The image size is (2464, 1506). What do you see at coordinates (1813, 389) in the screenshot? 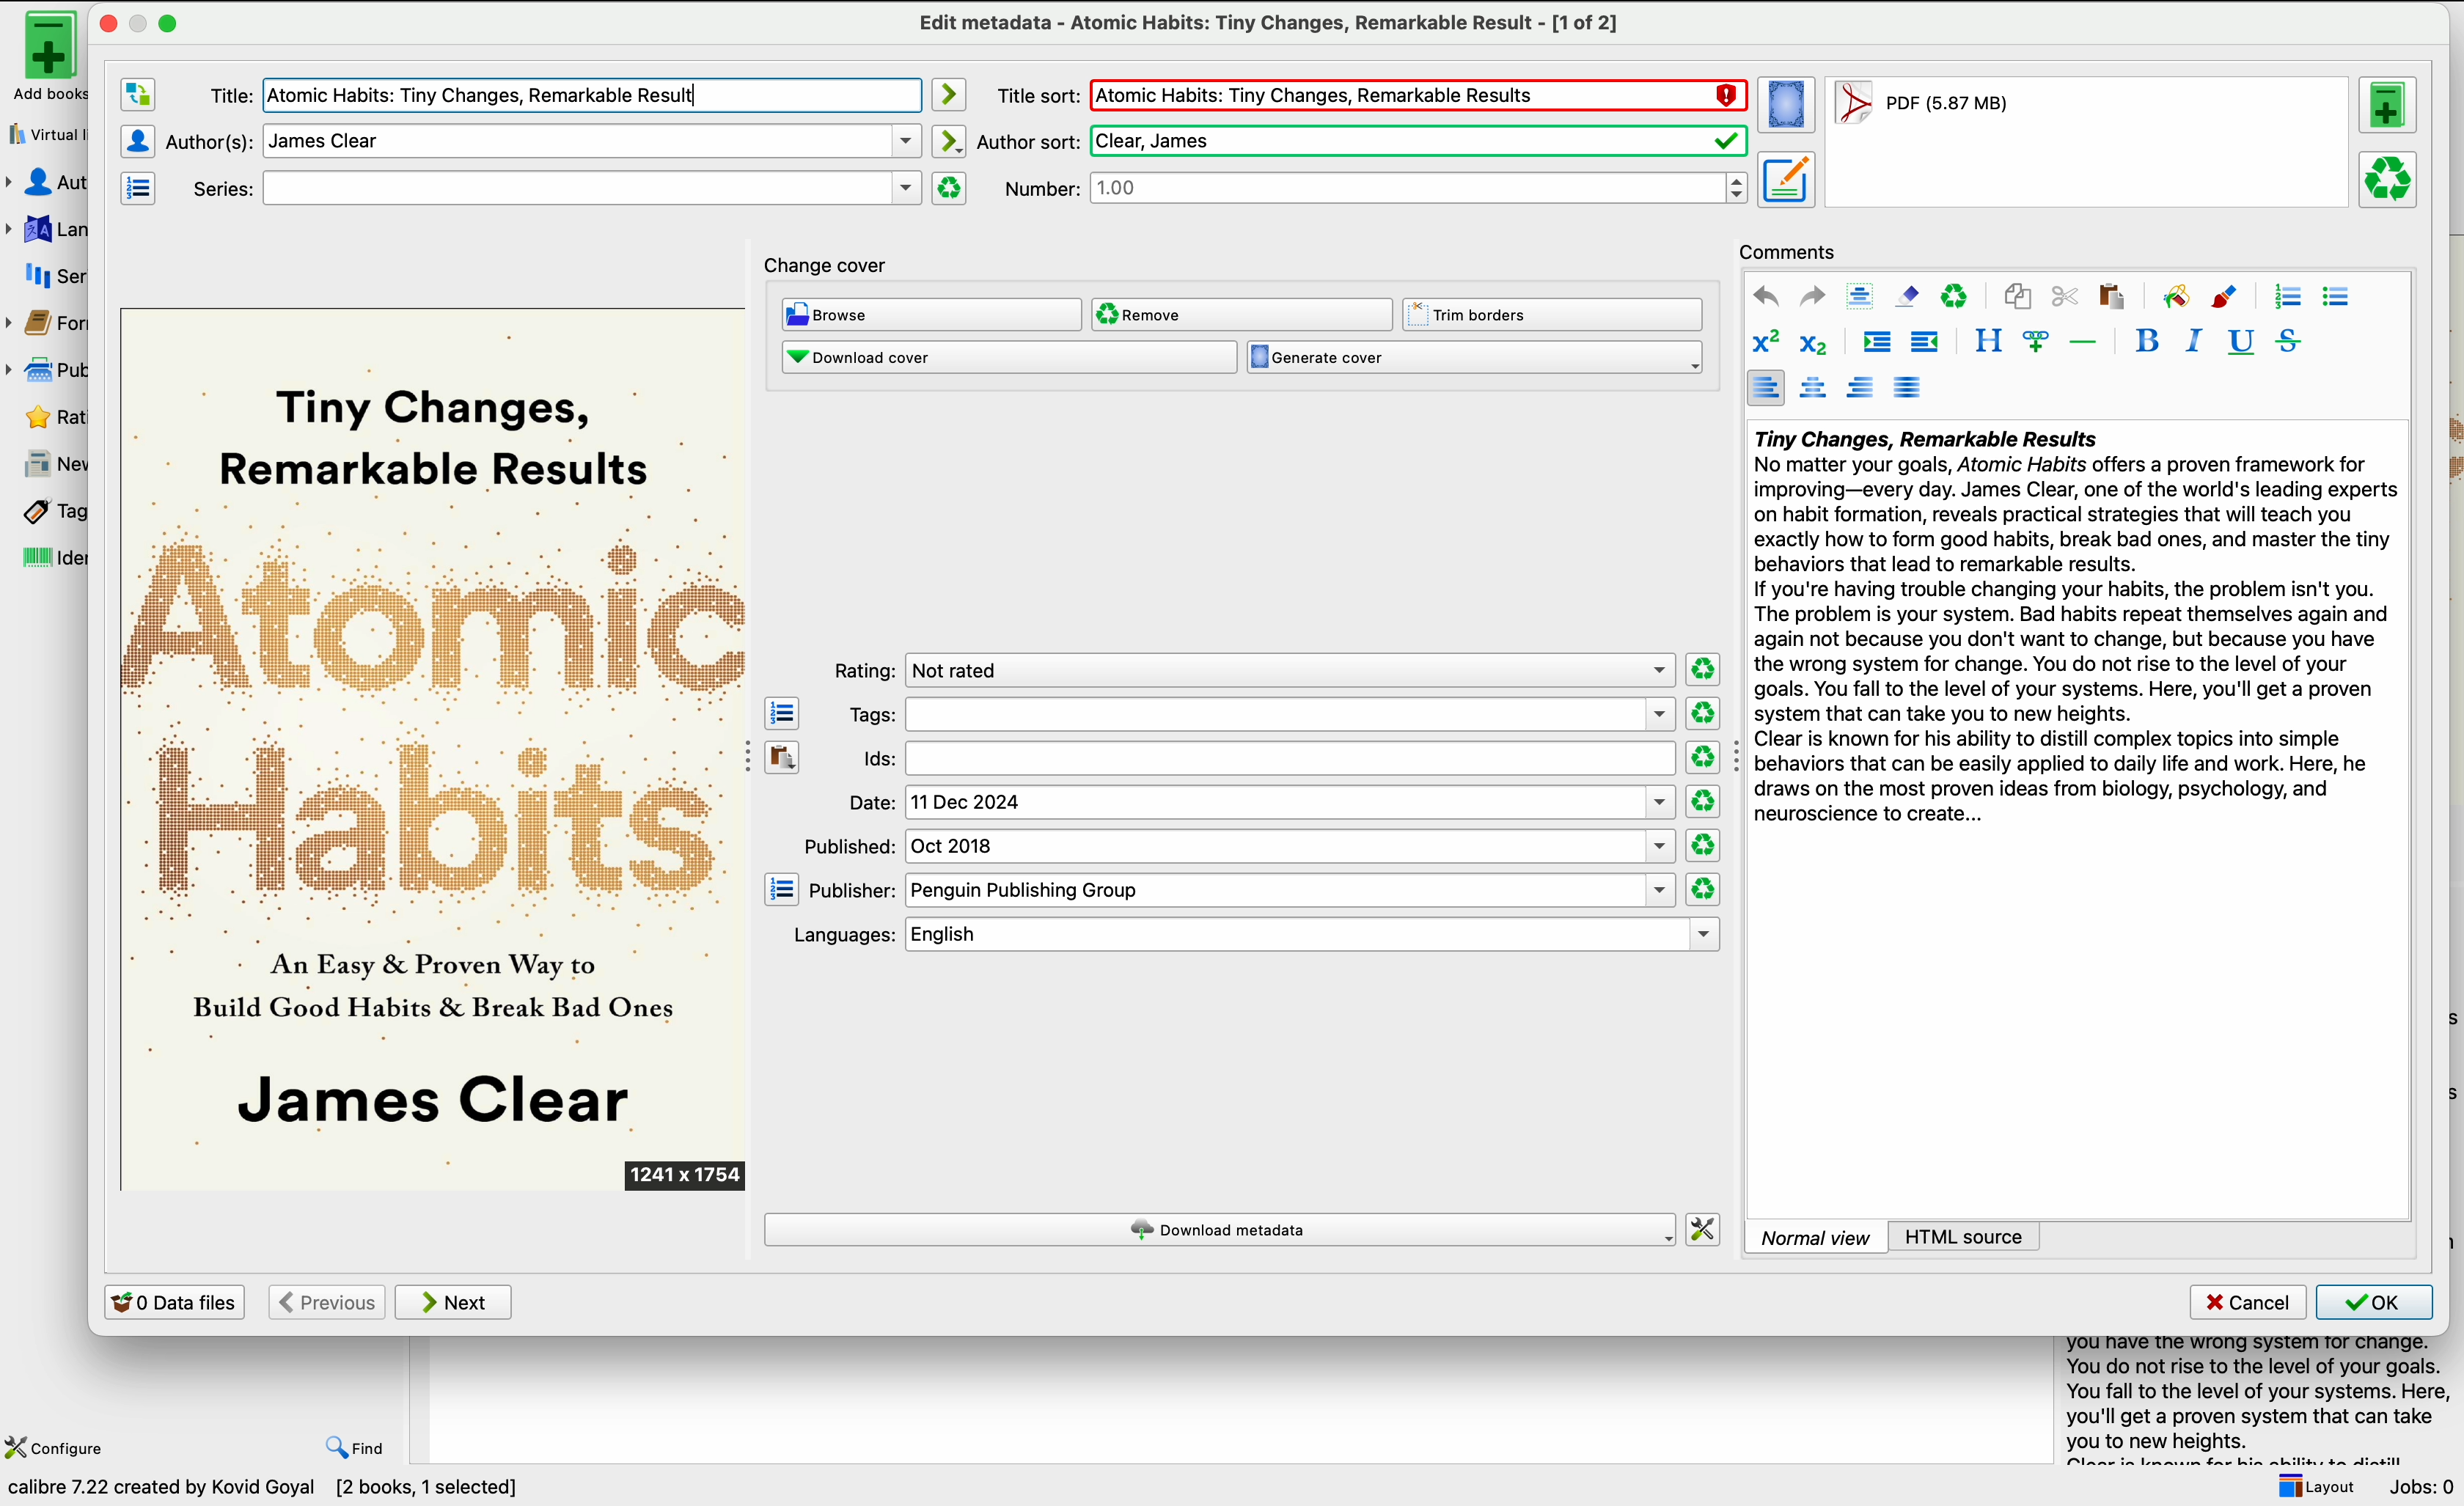
I see `align center` at bounding box center [1813, 389].